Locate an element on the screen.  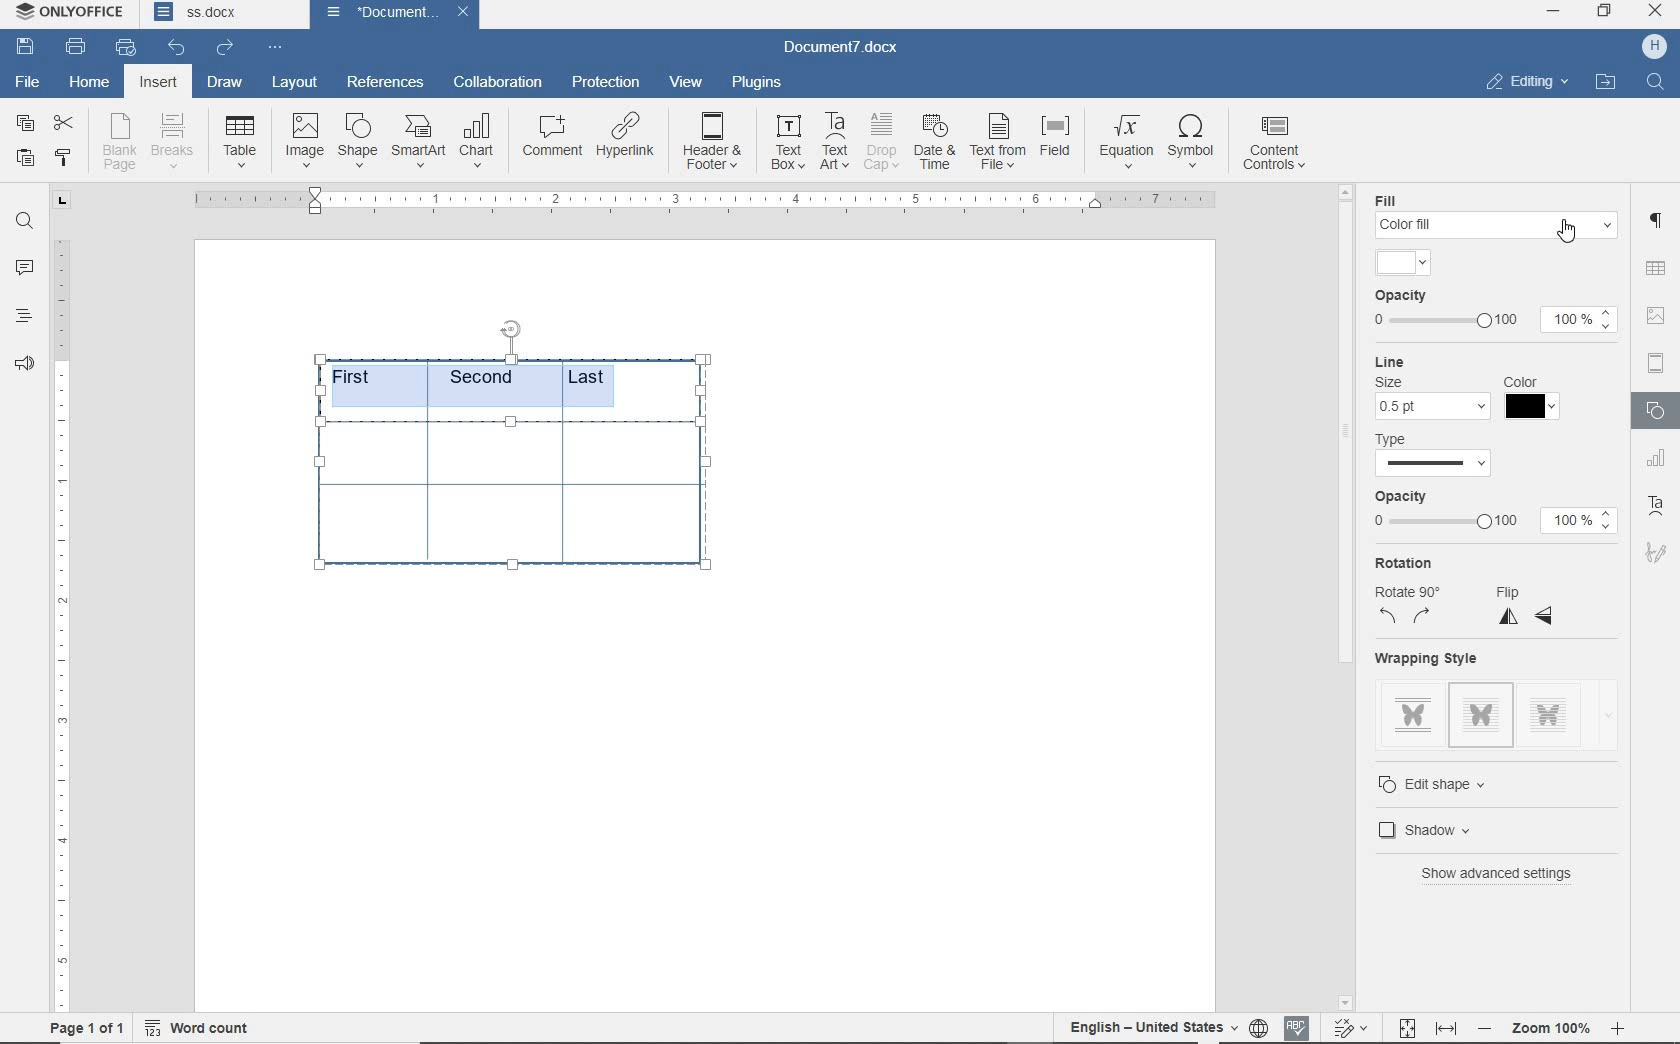
close is located at coordinates (463, 13).